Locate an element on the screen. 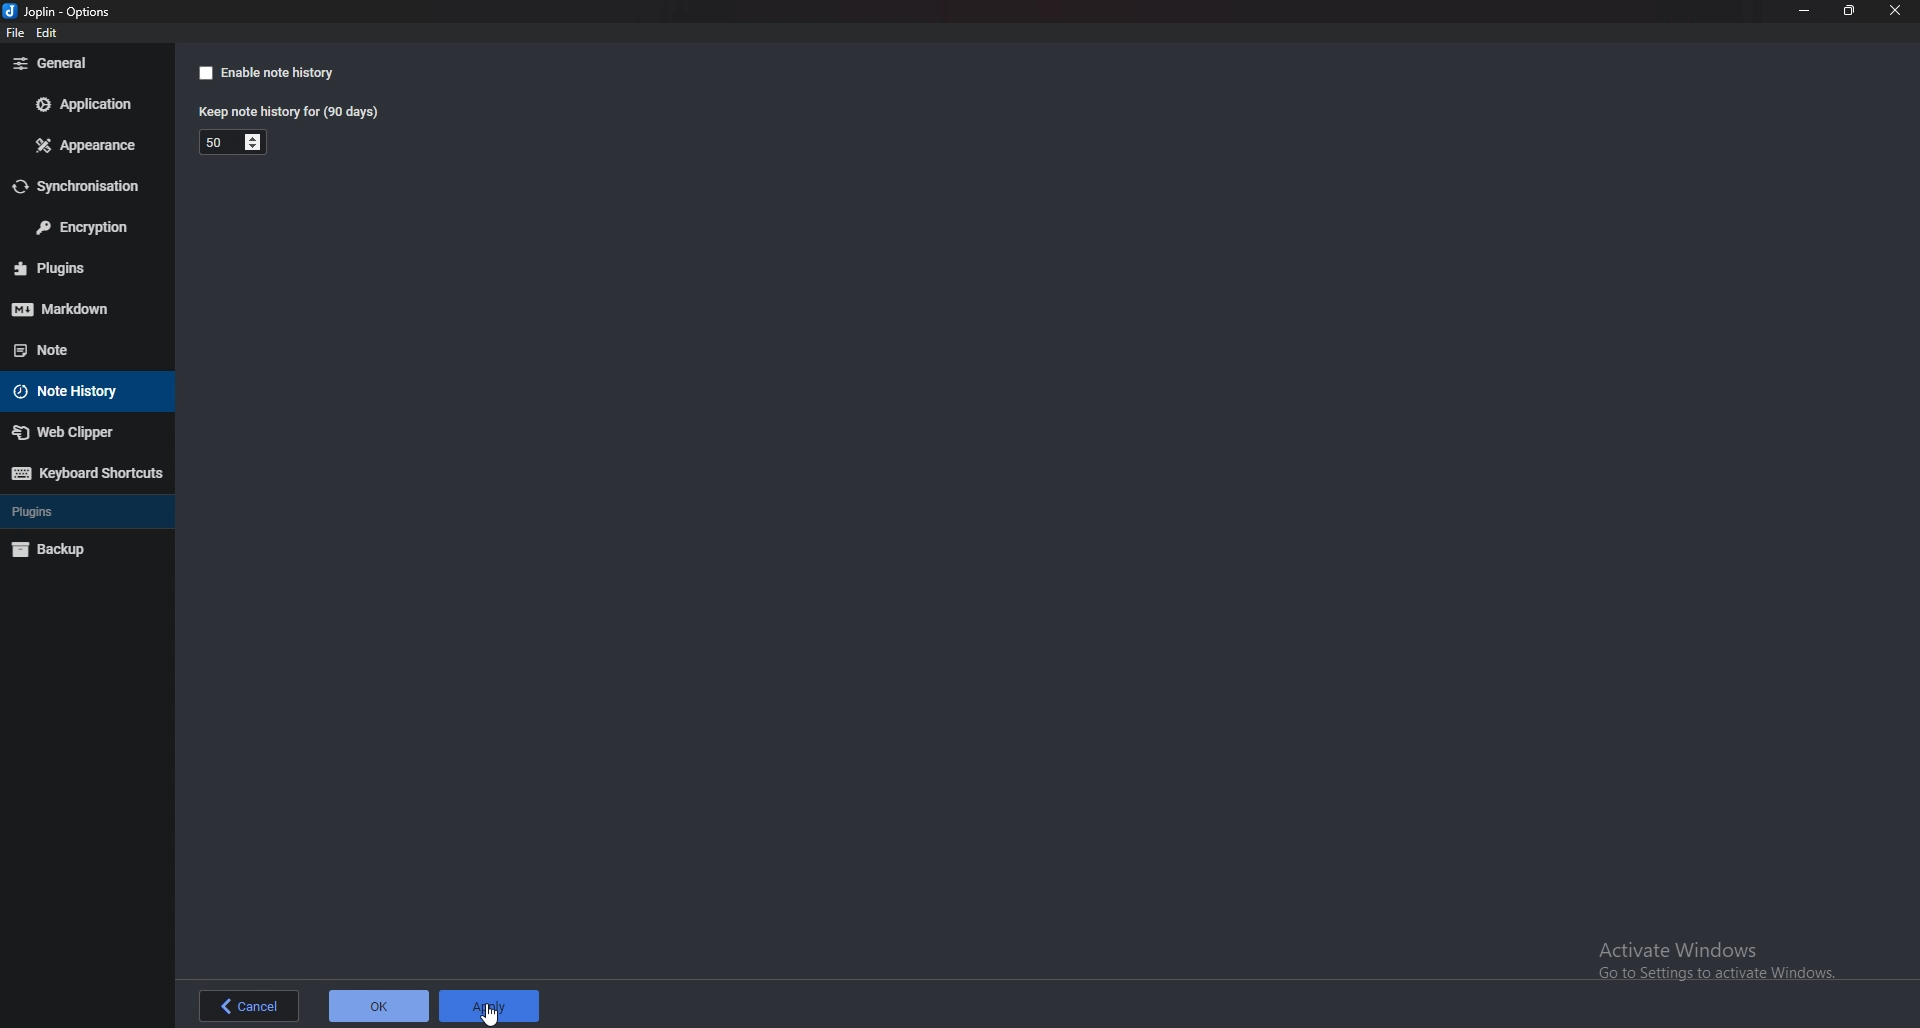 The height and width of the screenshot is (1028, 1920). options is located at coordinates (61, 11).